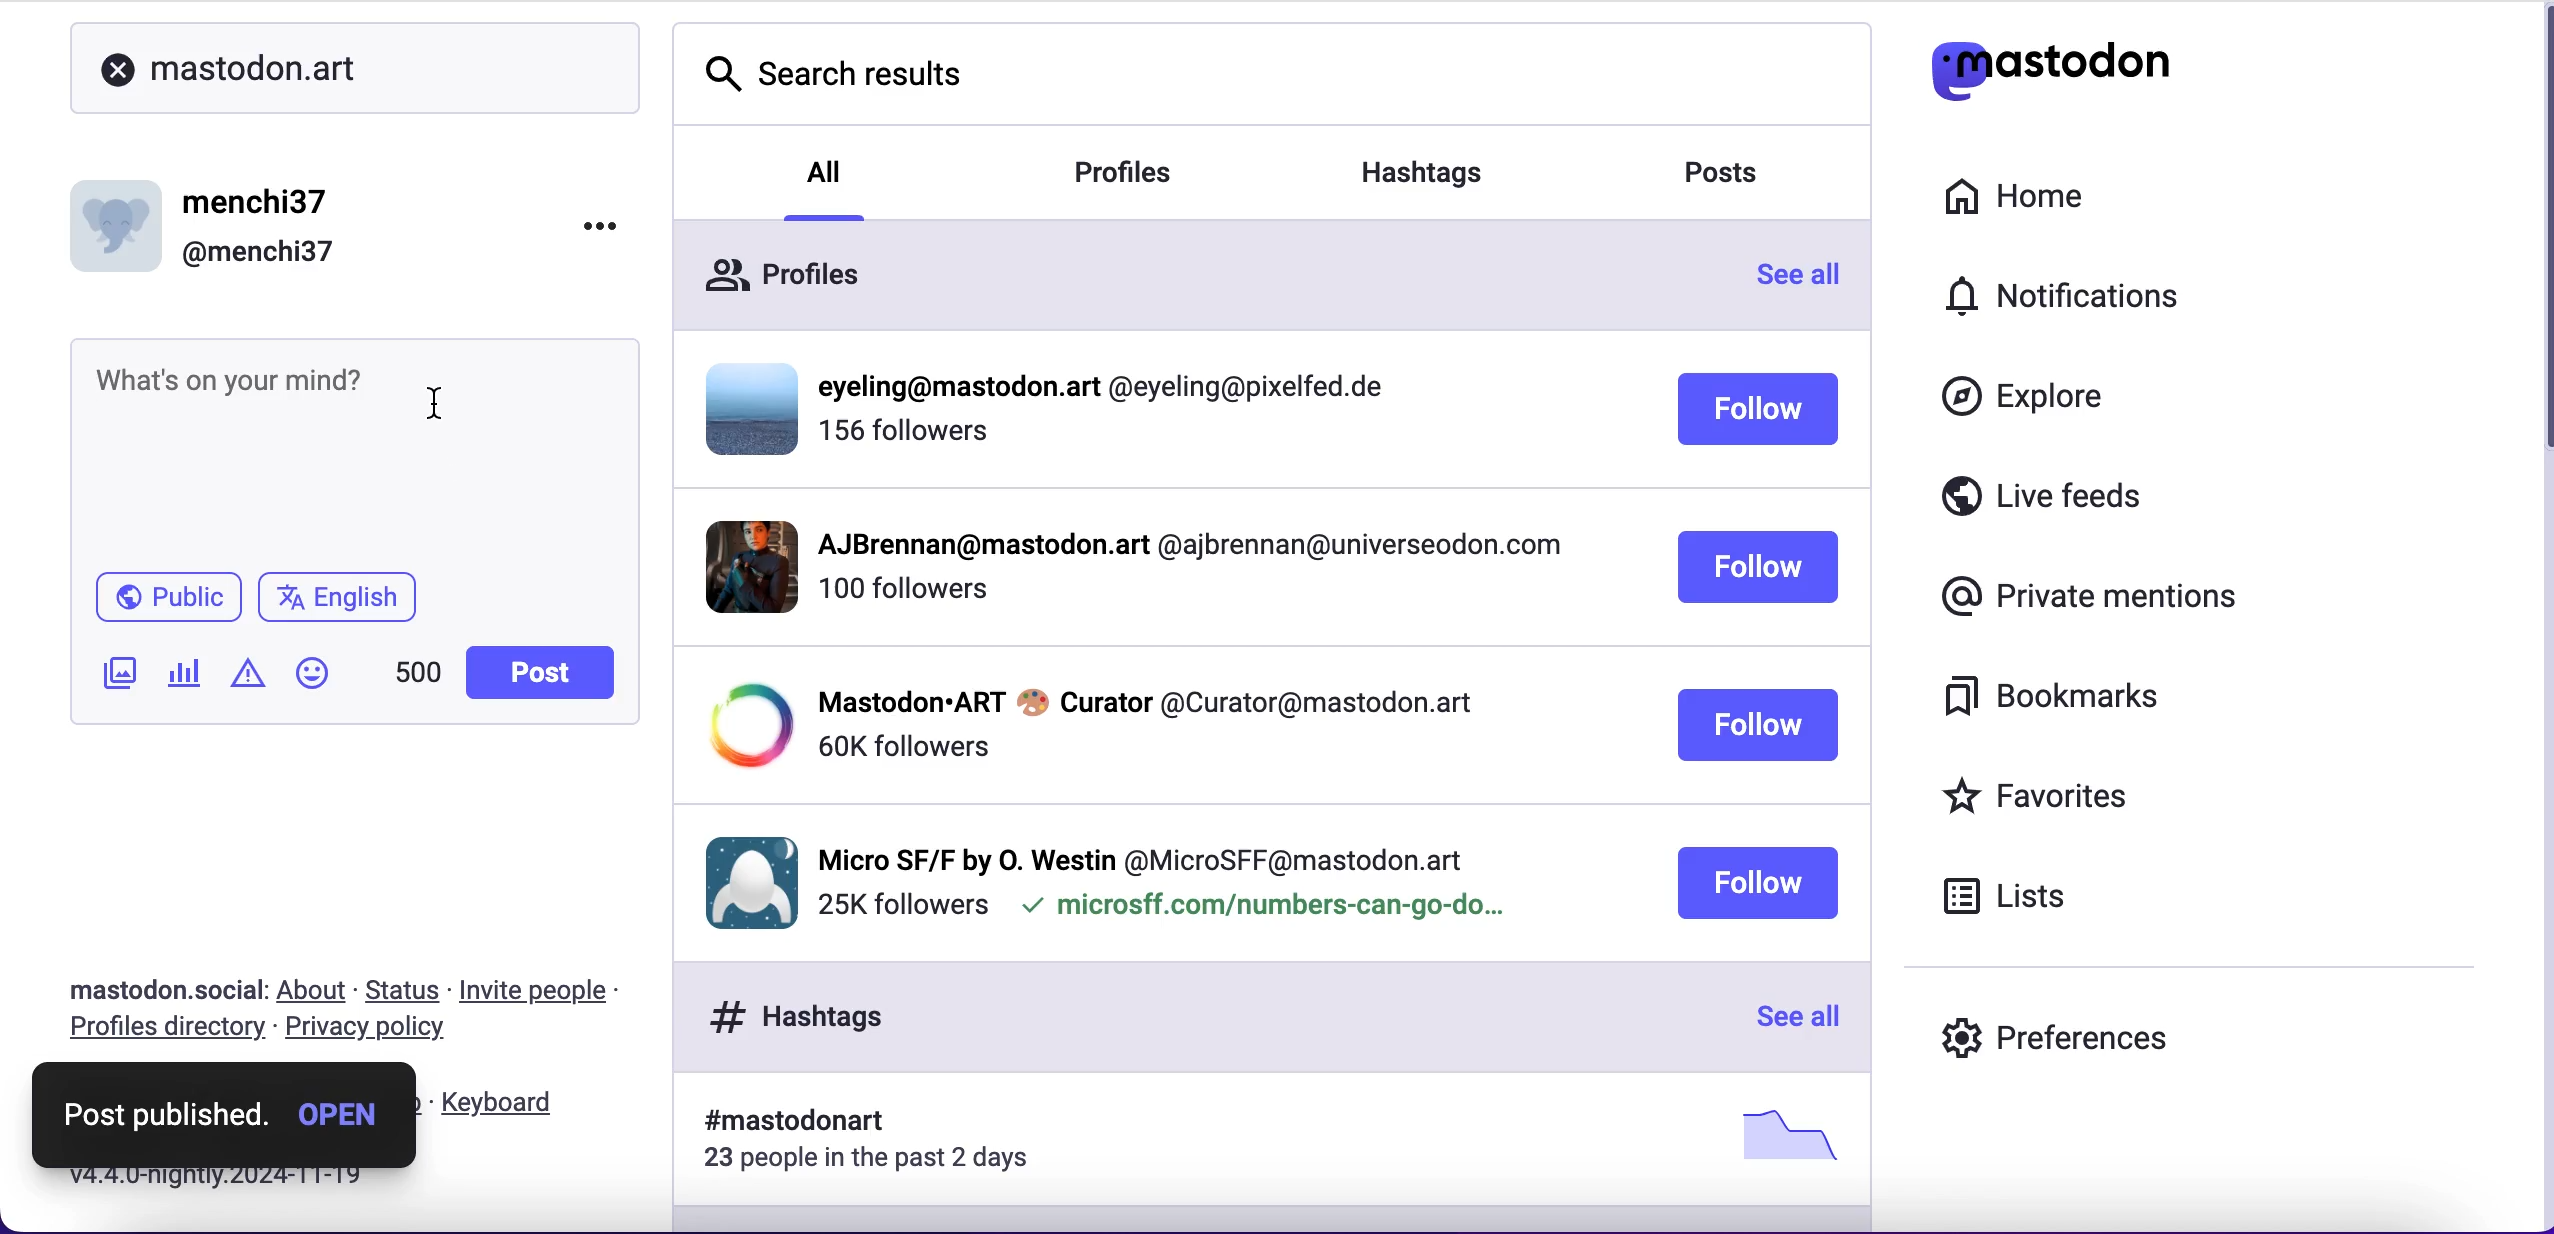 This screenshot has width=2554, height=1234. Describe the element at coordinates (259, 254) in the screenshot. I see `@menchi37` at that location.